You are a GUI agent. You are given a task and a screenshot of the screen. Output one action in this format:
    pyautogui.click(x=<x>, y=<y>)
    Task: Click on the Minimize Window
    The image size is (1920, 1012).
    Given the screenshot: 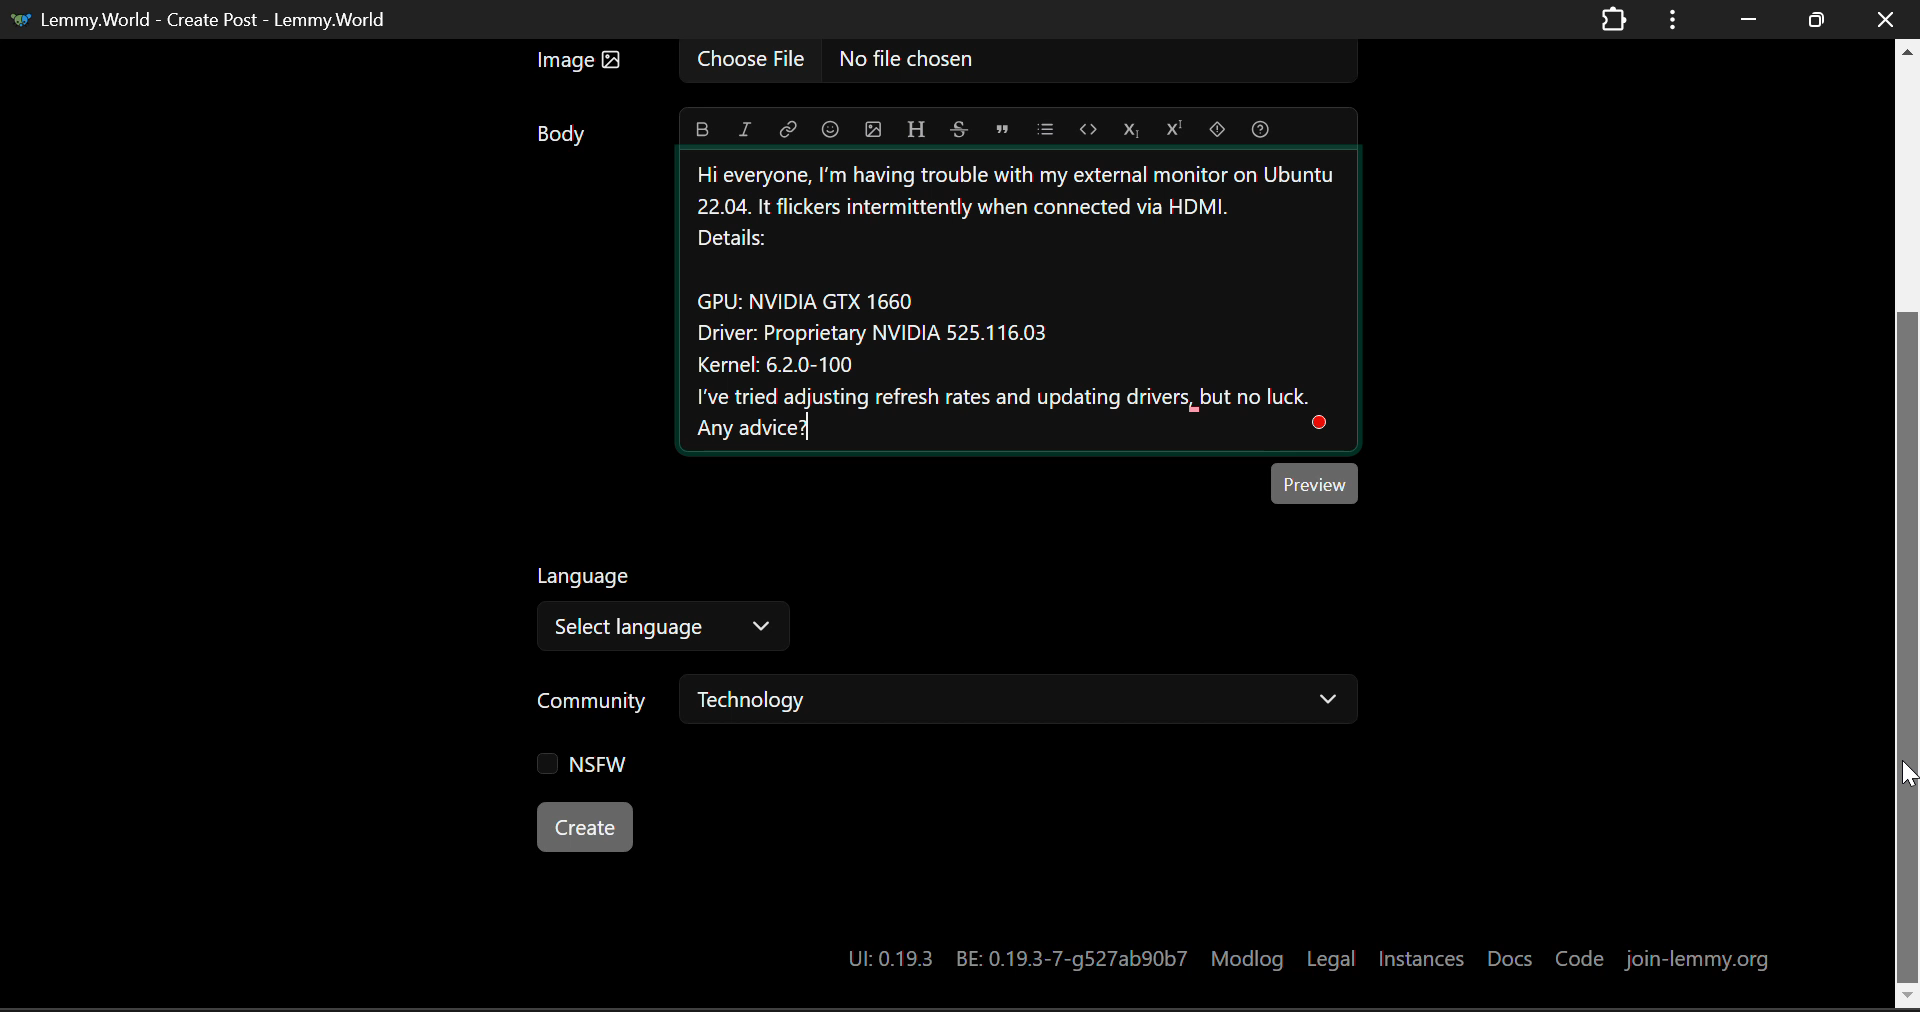 What is the action you would take?
    pyautogui.click(x=1813, y=21)
    